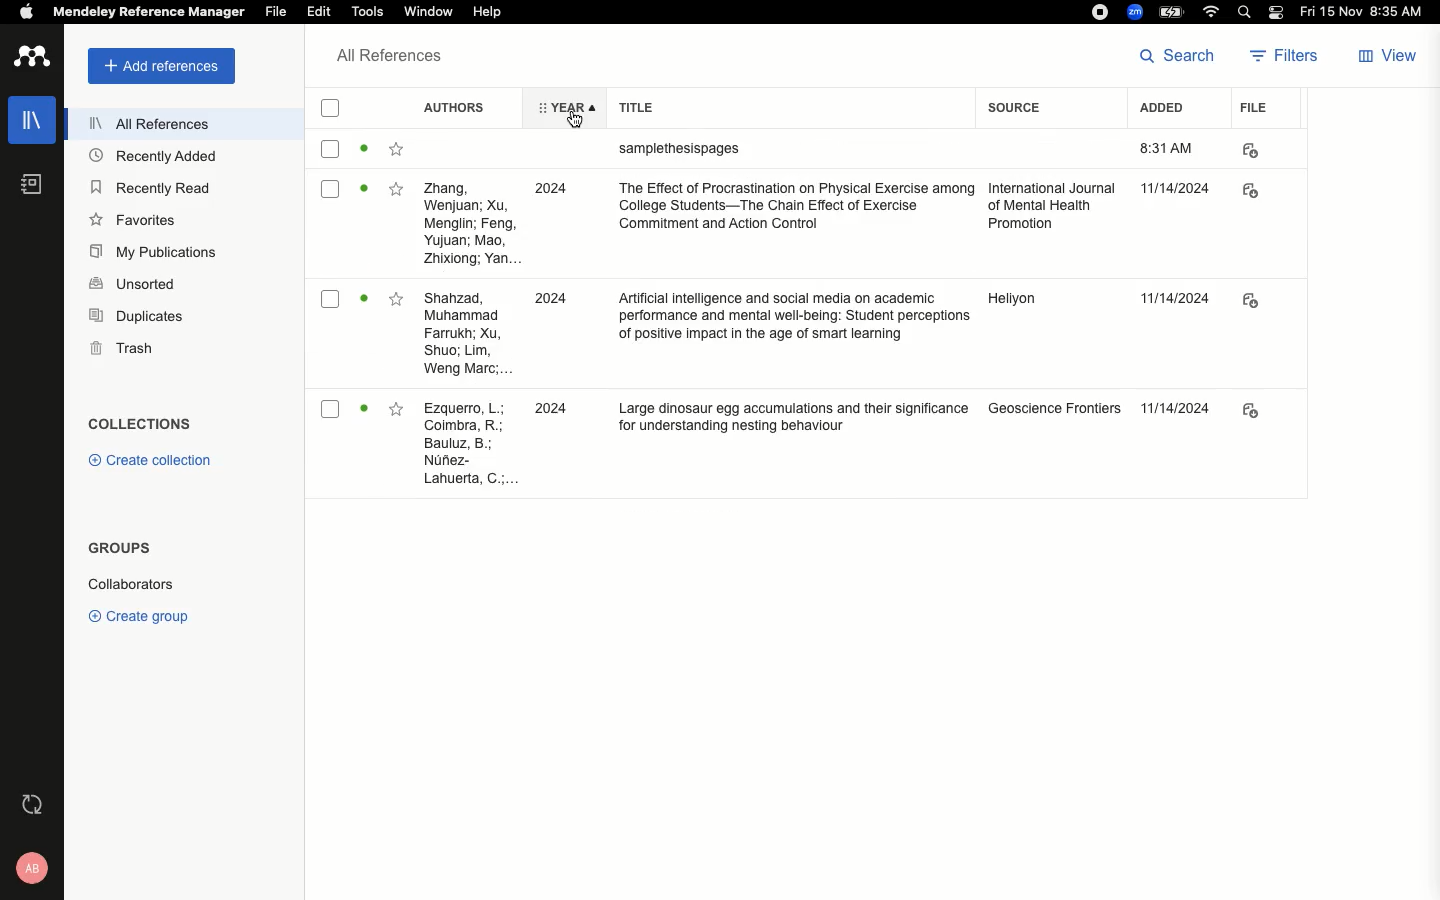 The width and height of the screenshot is (1440, 900). I want to click on added label, so click(1168, 108).